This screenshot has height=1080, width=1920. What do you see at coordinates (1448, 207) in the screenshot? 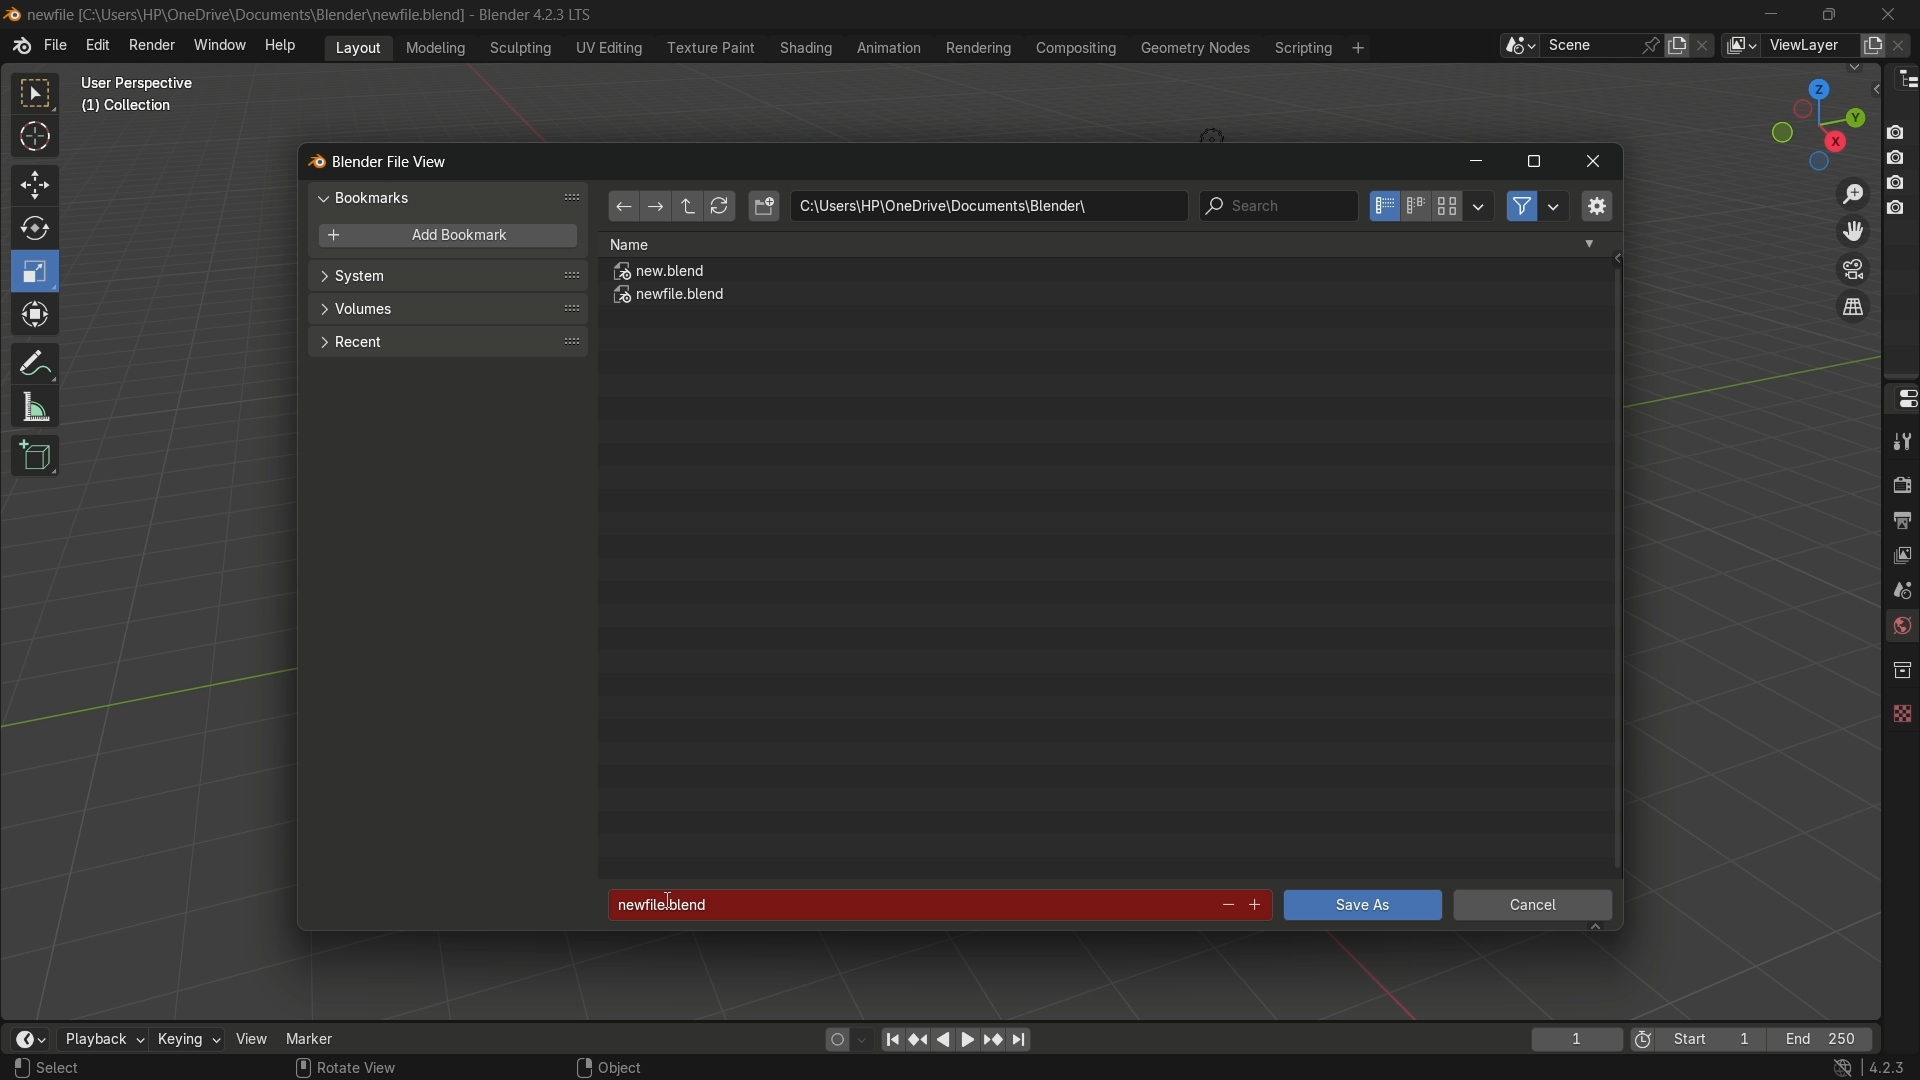
I see `thumbnails display` at bounding box center [1448, 207].